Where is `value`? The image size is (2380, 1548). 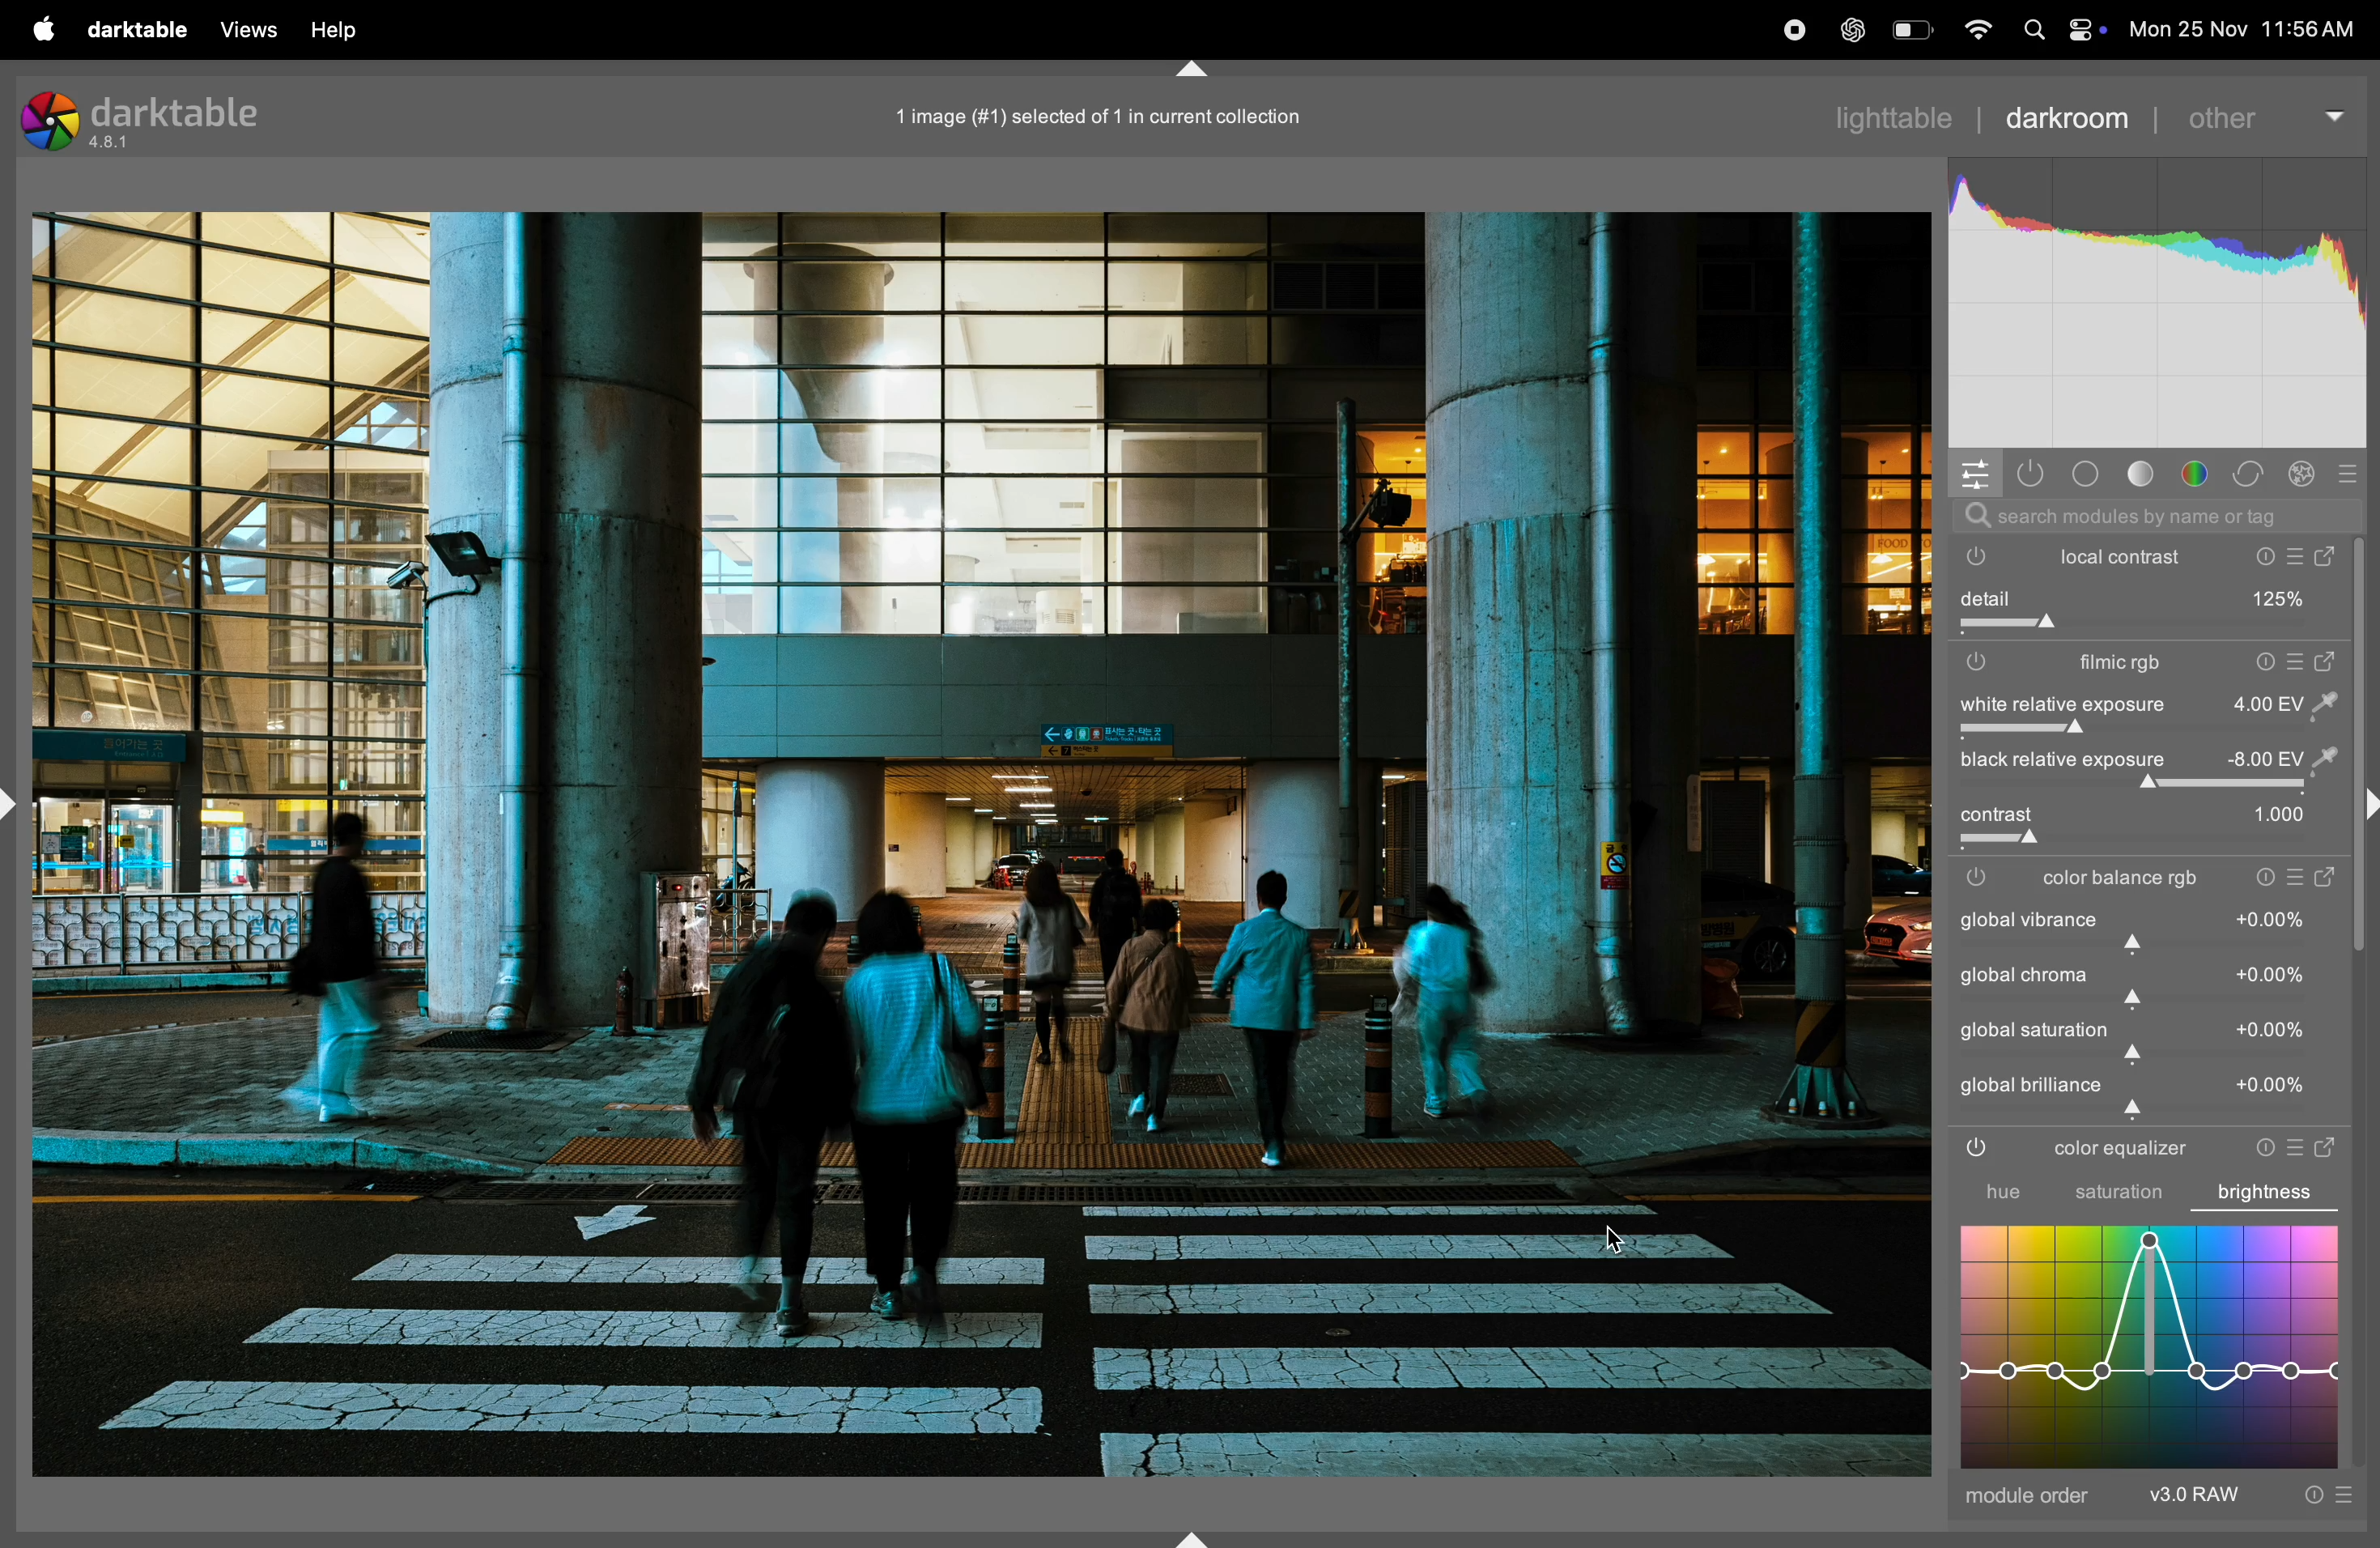 value is located at coordinates (2273, 1031).